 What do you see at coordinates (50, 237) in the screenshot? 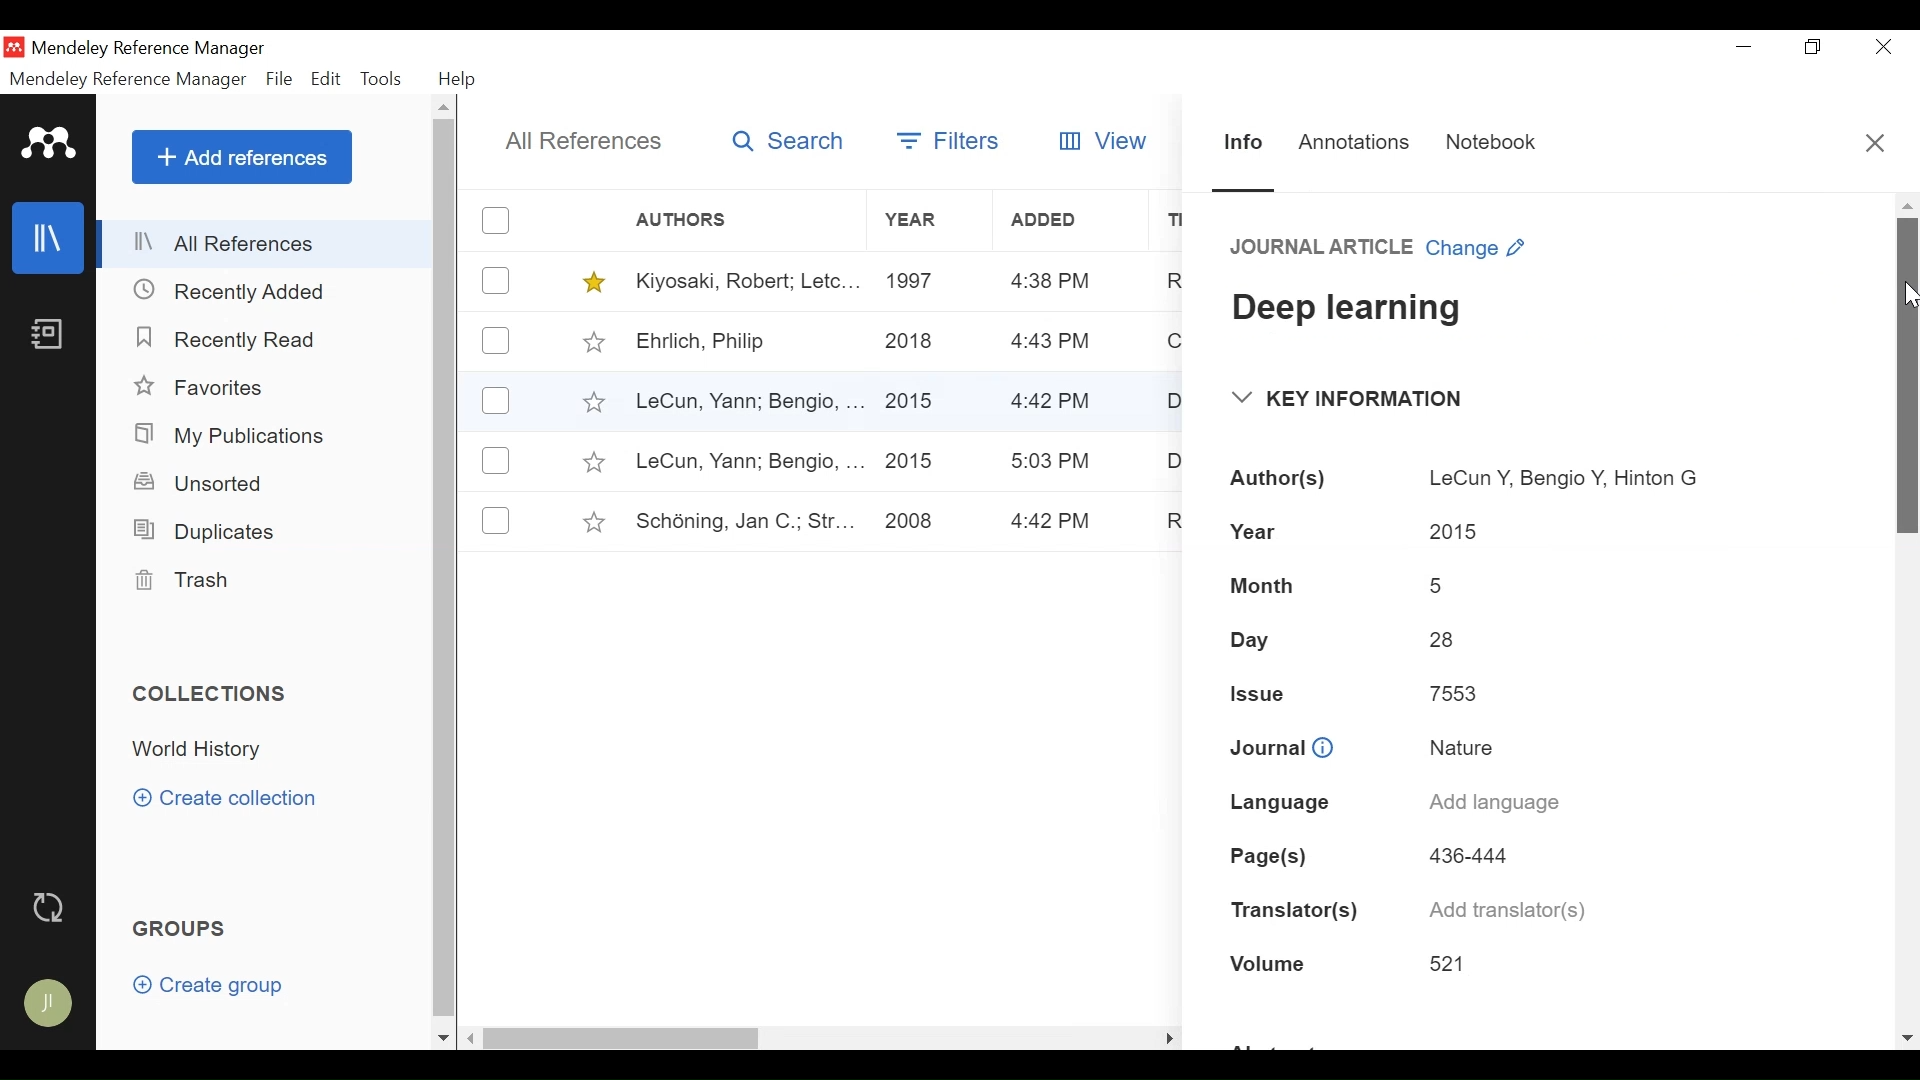
I see `Library` at bounding box center [50, 237].